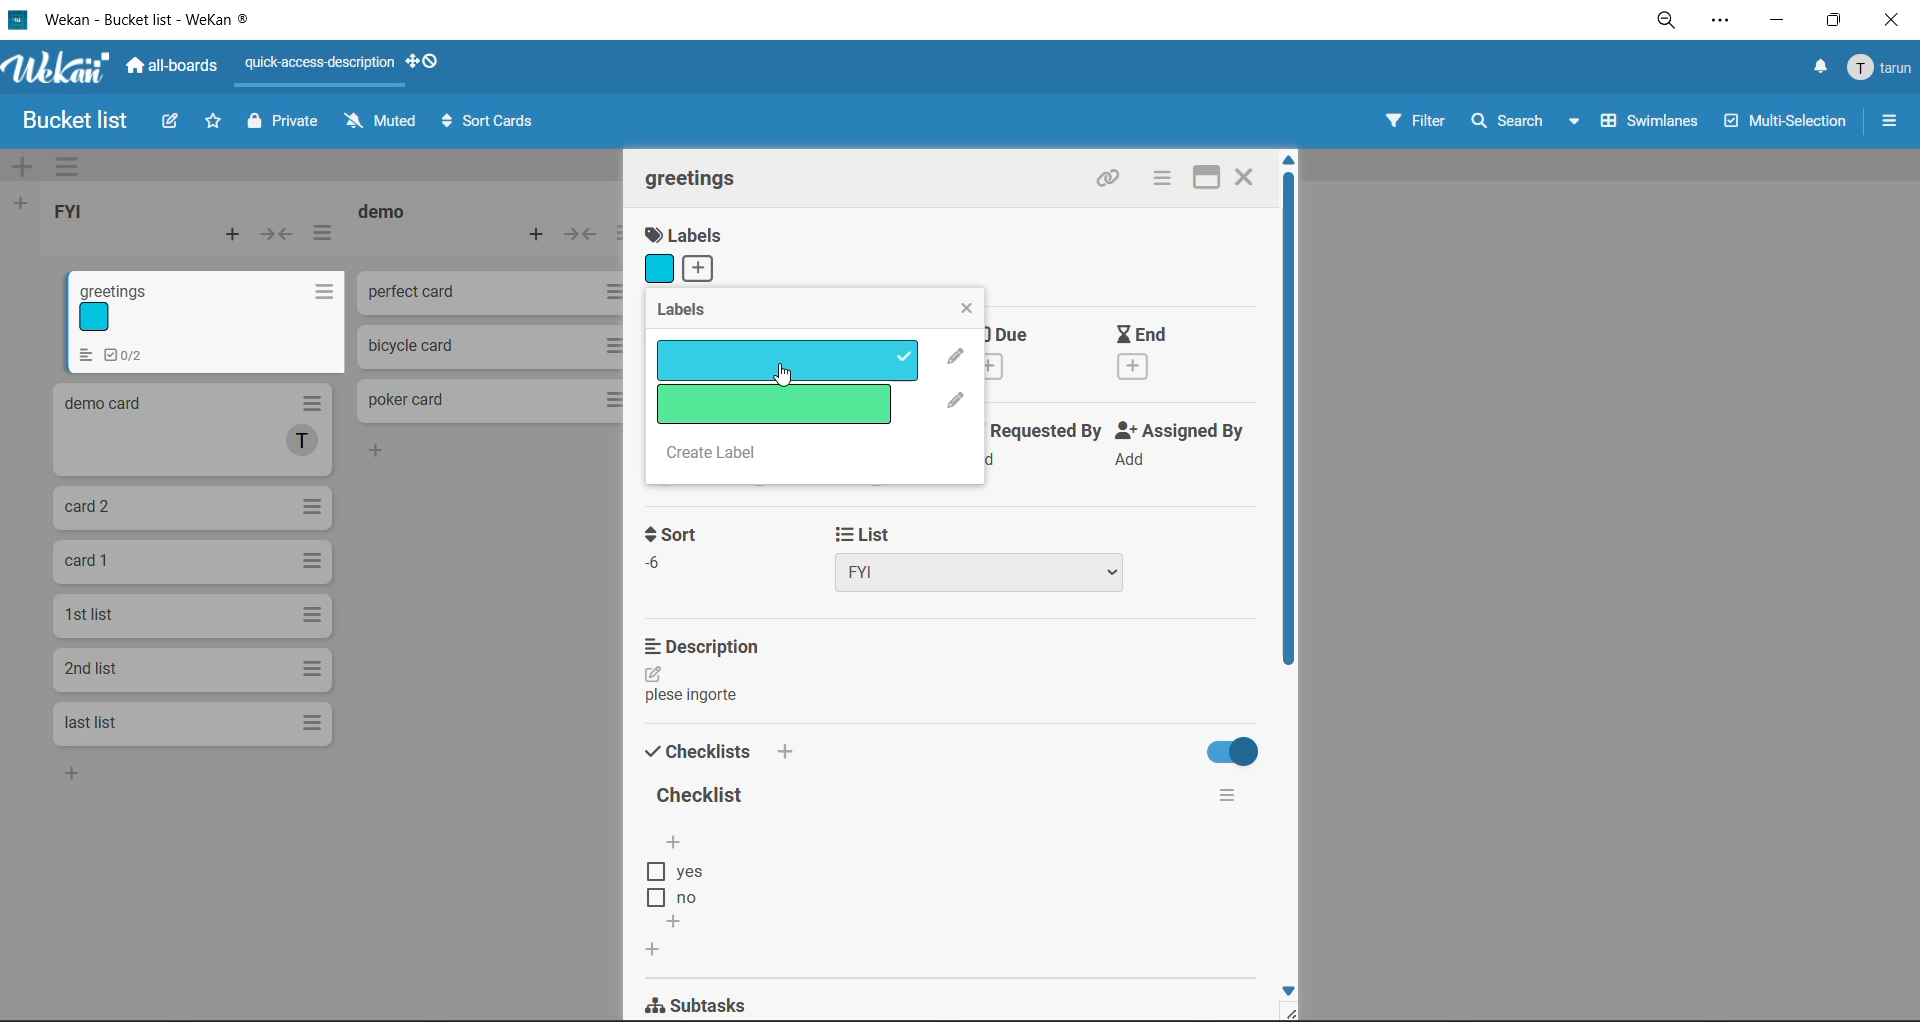 This screenshot has width=1920, height=1022. What do you see at coordinates (660, 269) in the screenshot?
I see `label color` at bounding box center [660, 269].